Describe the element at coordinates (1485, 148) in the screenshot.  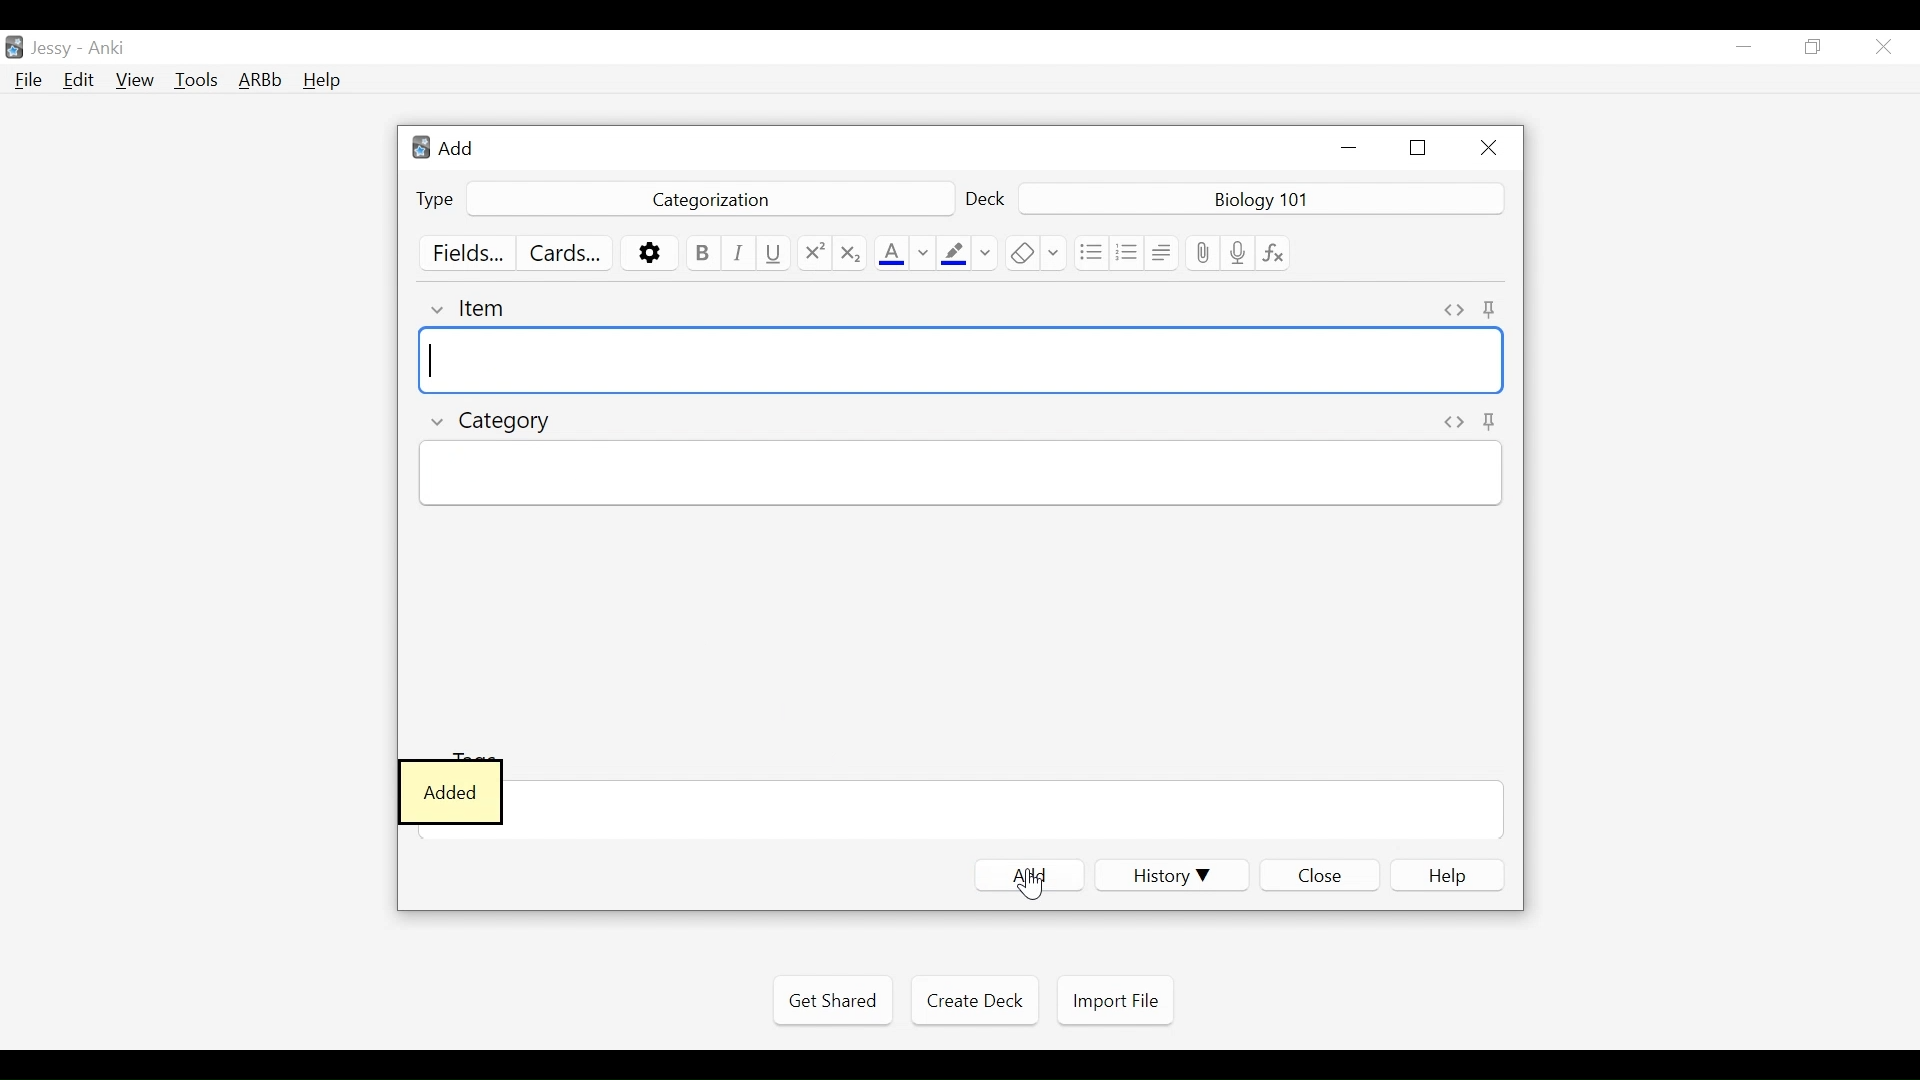
I see `Close` at that location.